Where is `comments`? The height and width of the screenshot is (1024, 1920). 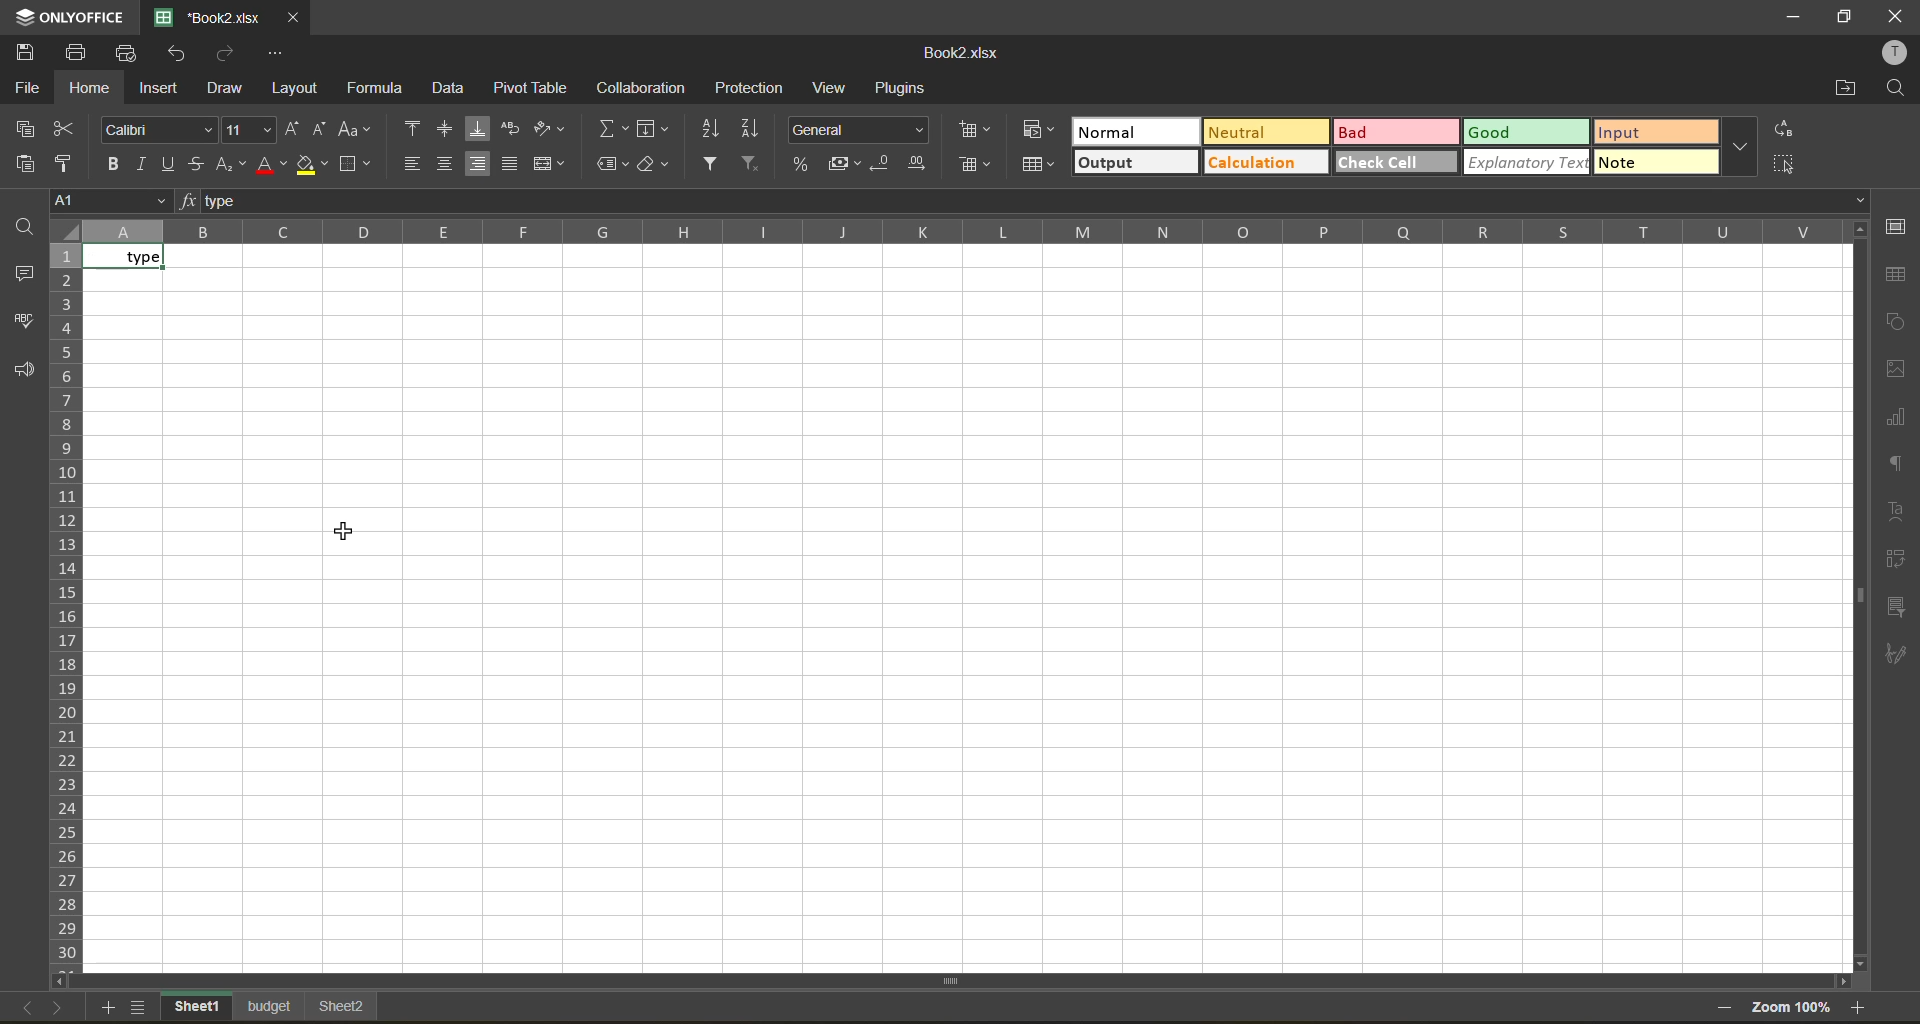 comments is located at coordinates (24, 274).